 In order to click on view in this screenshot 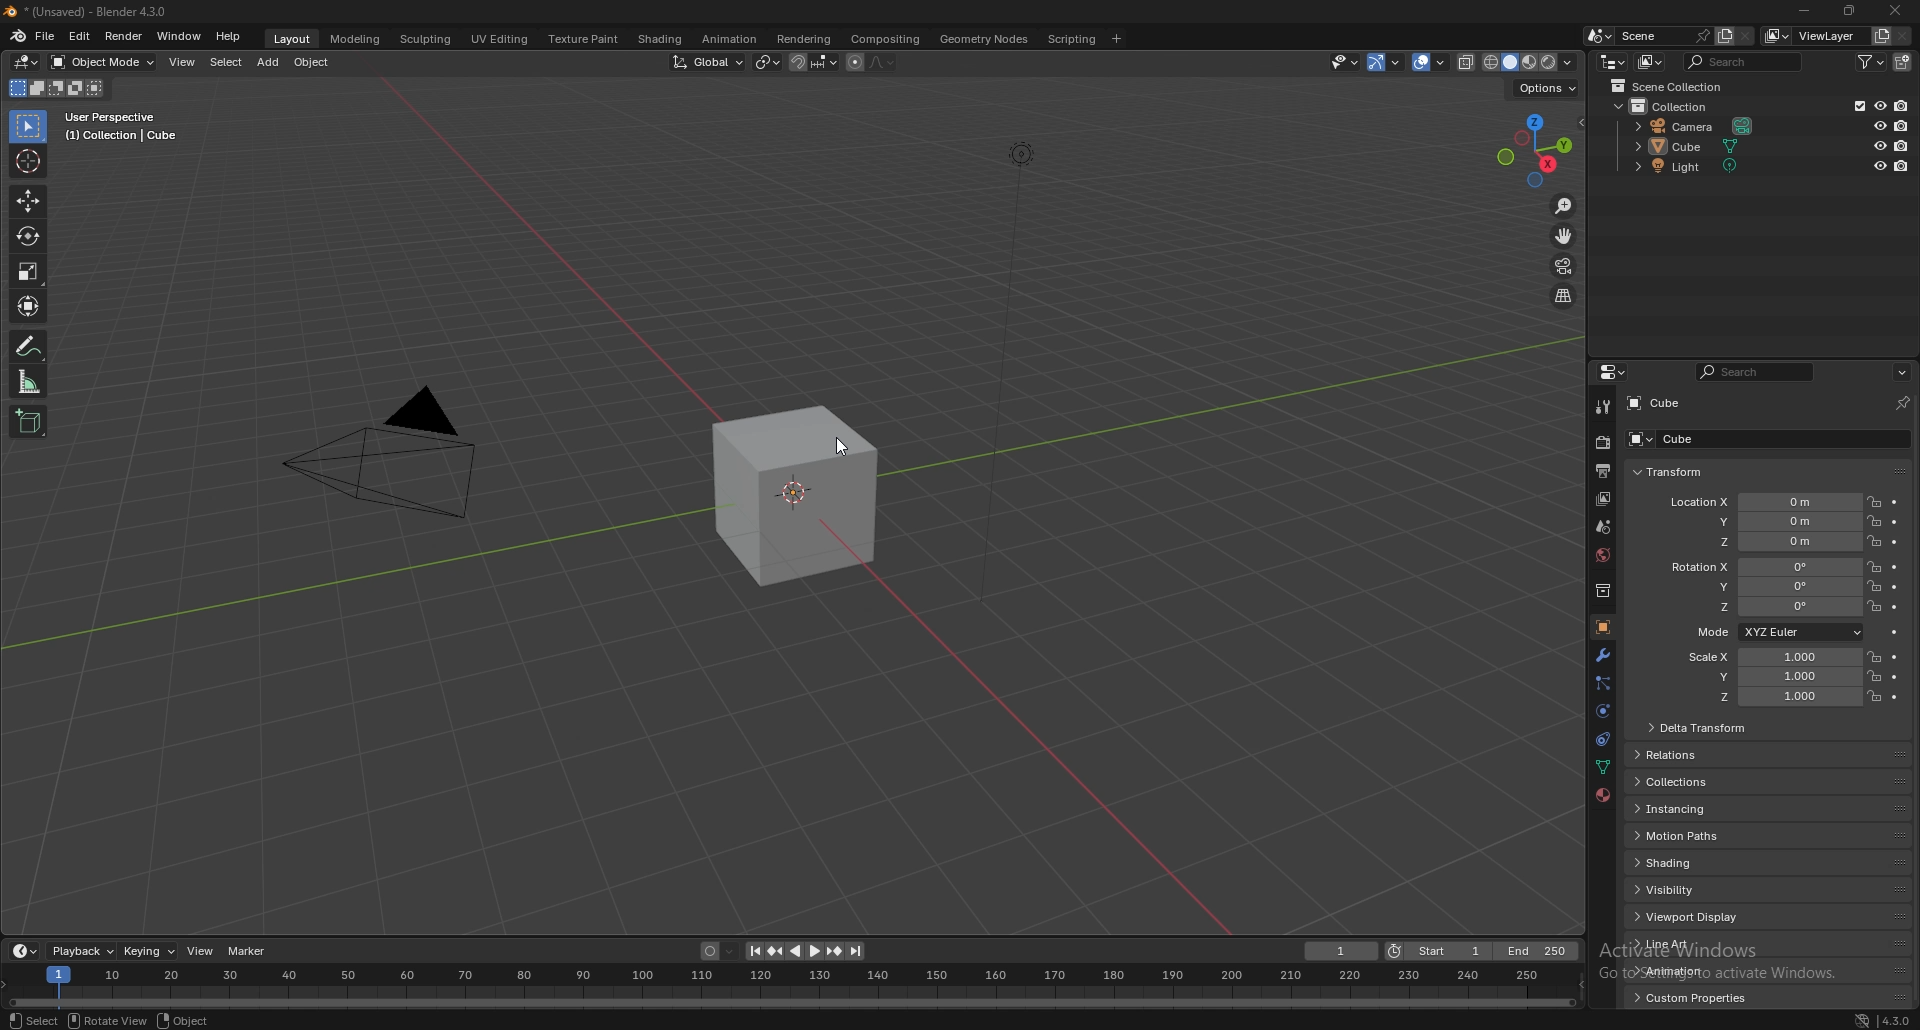, I will do `click(184, 63)`.